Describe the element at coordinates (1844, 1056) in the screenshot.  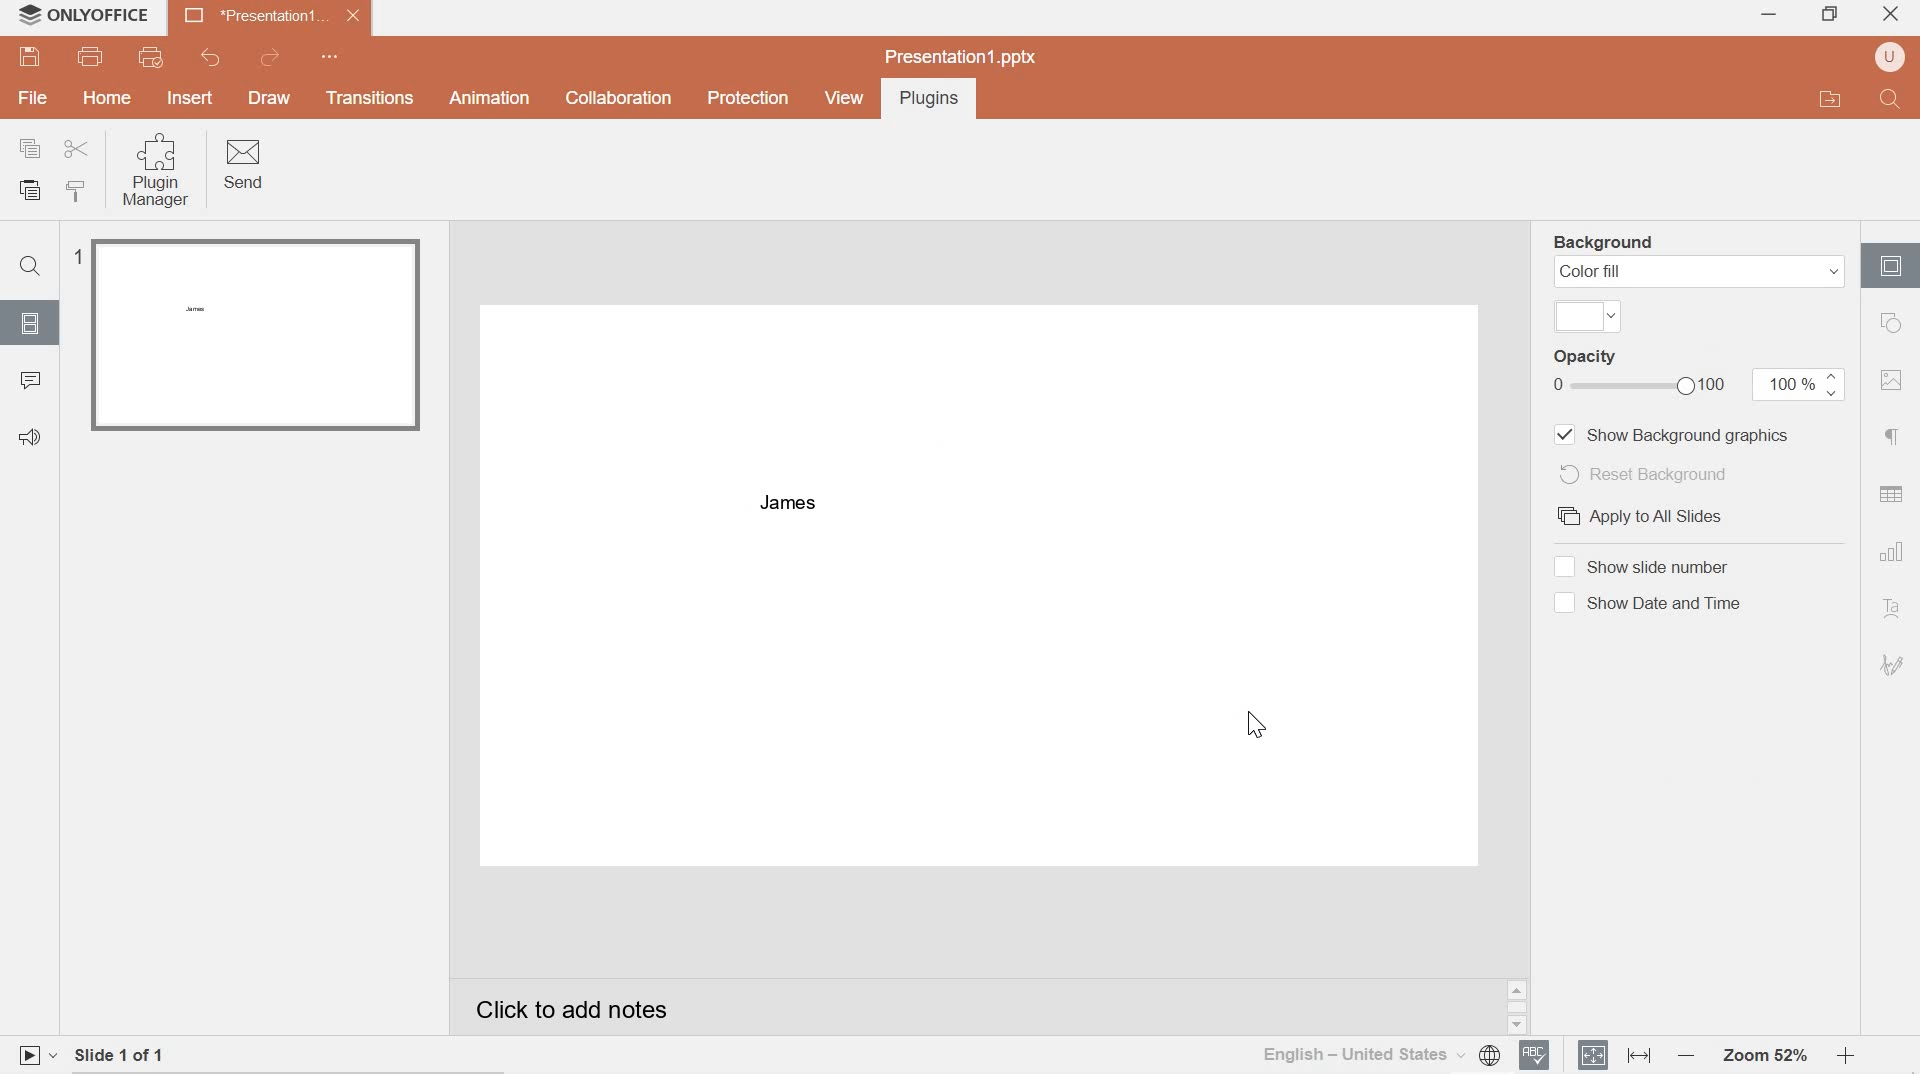
I see `zoom in` at that location.